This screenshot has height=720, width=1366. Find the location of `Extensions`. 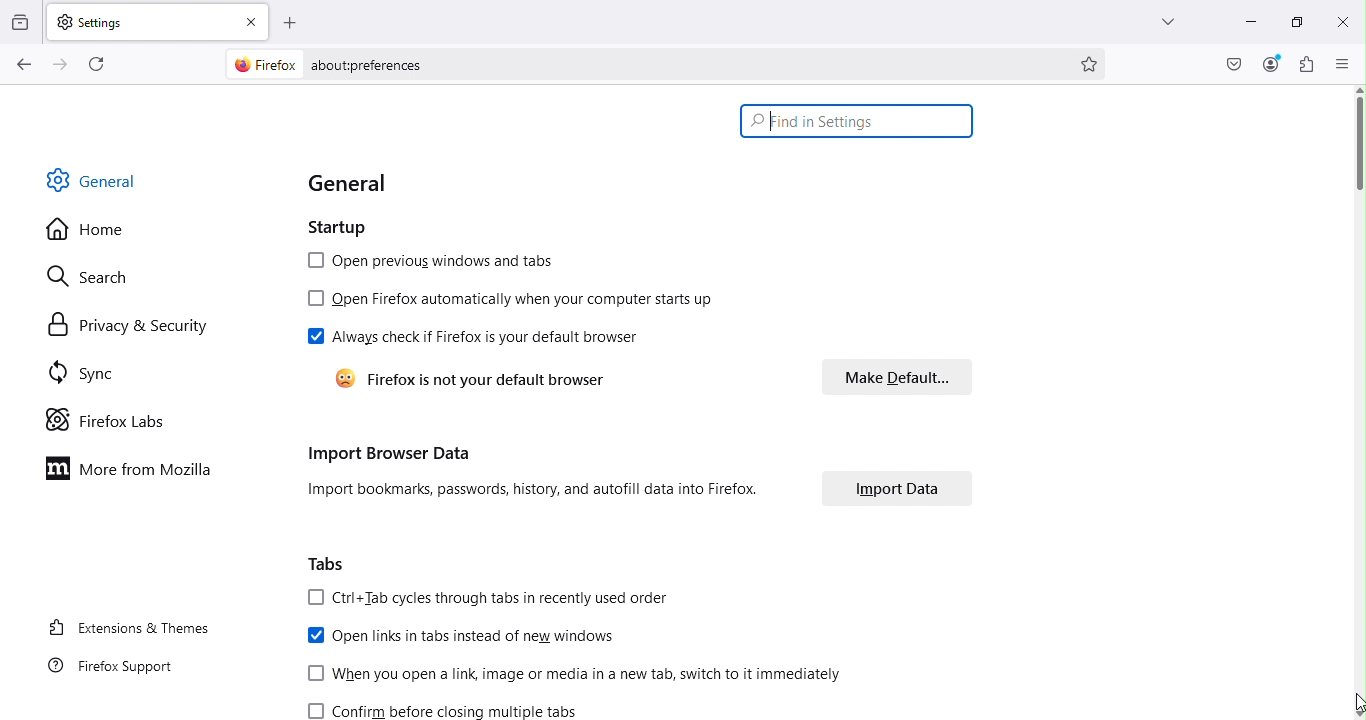

Extensions is located at coordinates (1304, 65).